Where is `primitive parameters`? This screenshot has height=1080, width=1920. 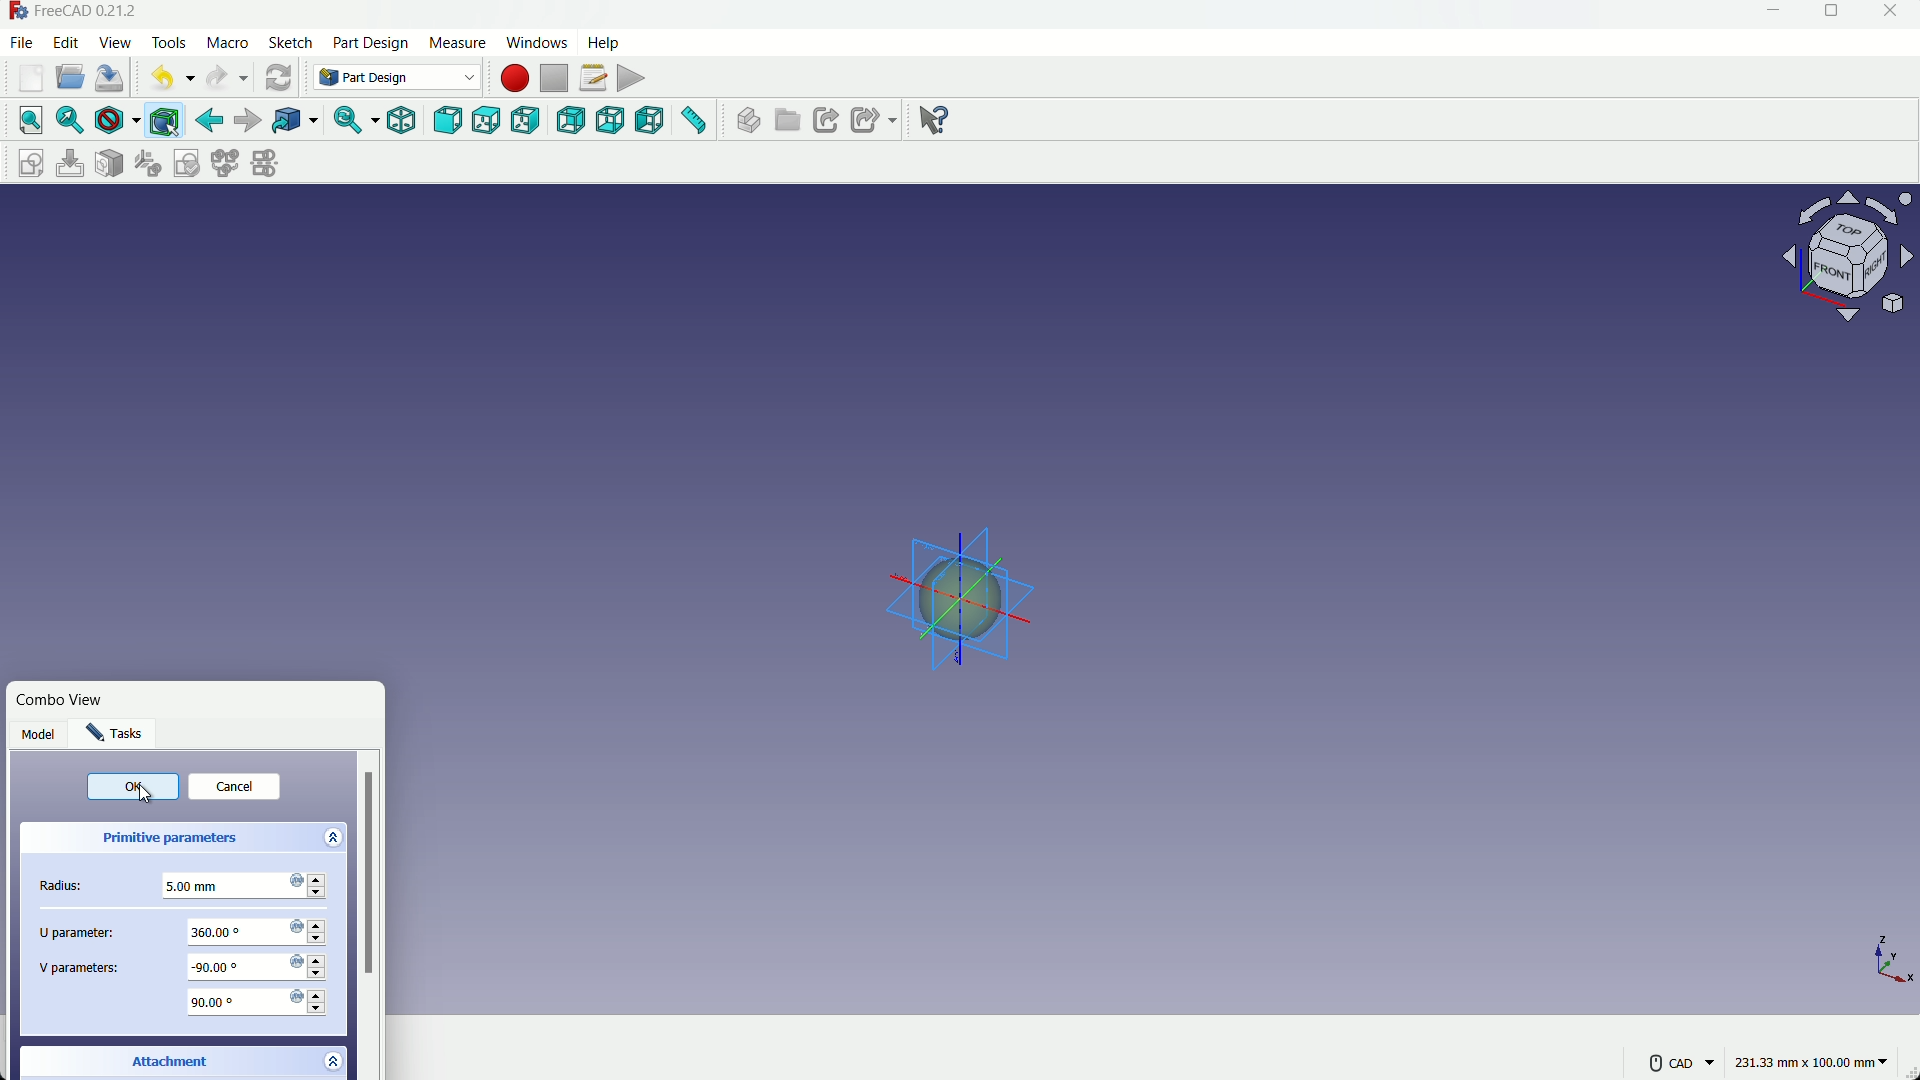
primitive parameters is located at coordinates (167, 838).